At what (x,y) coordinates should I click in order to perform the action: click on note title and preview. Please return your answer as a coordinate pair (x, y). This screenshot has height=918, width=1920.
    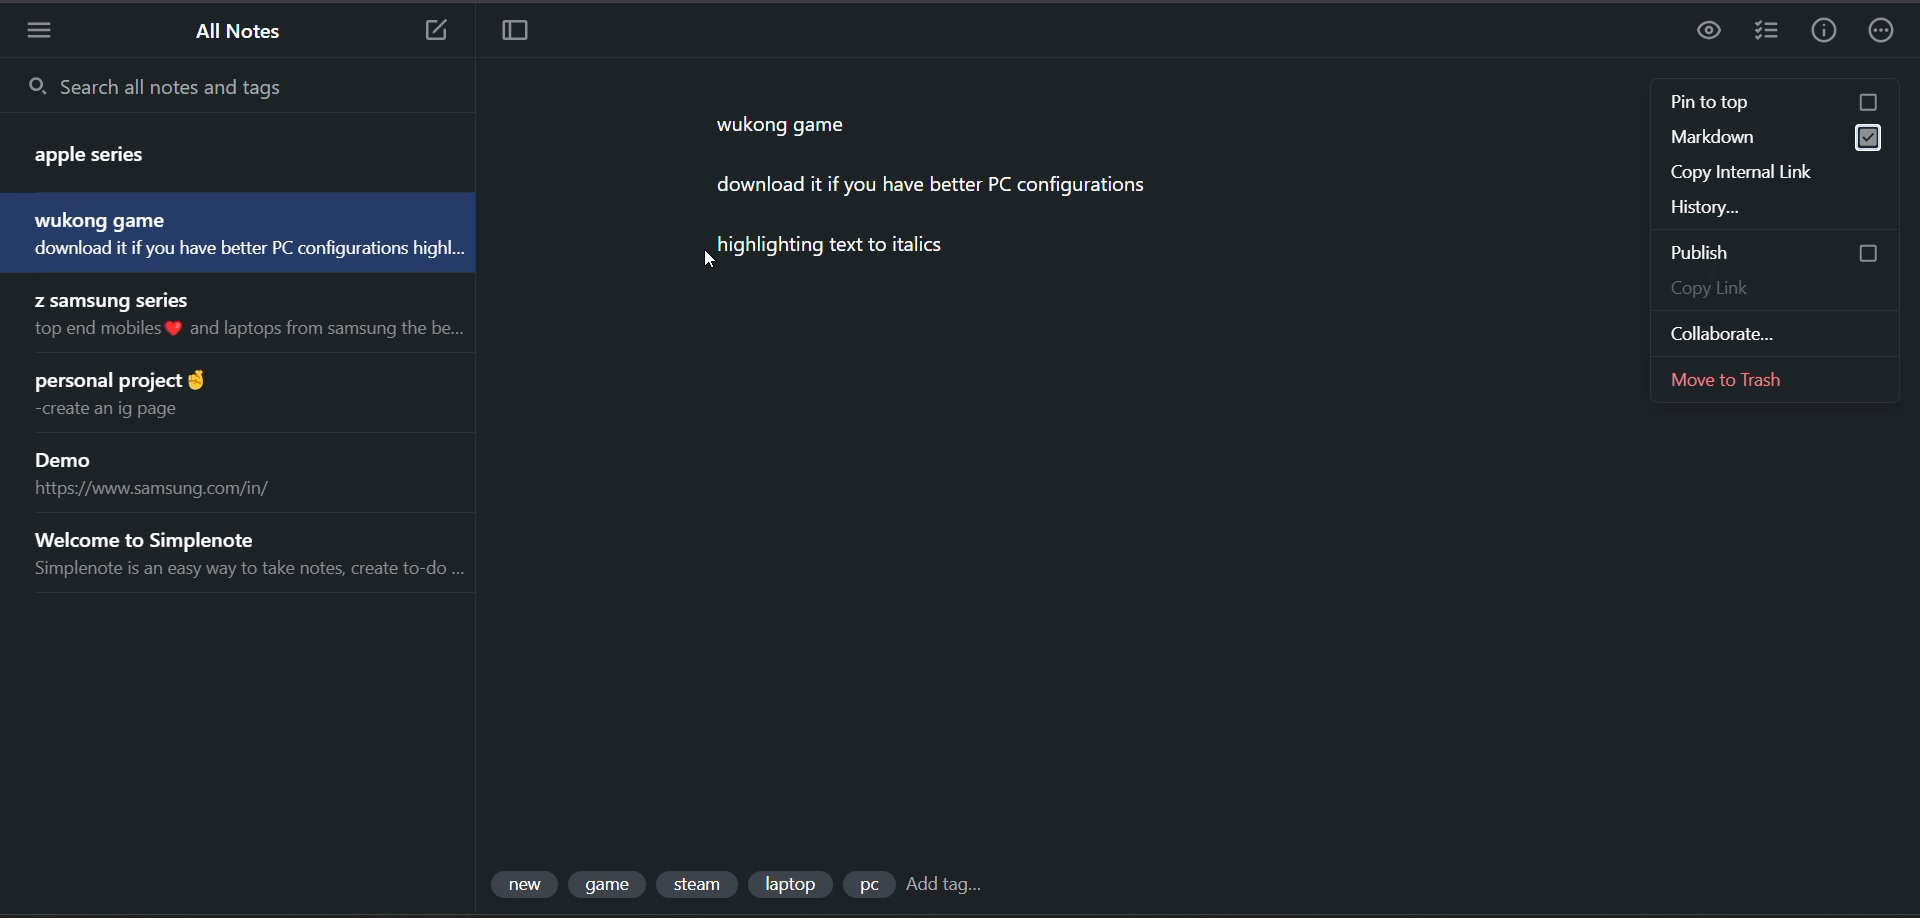
    Looking at the image, I should click on (256, 319).